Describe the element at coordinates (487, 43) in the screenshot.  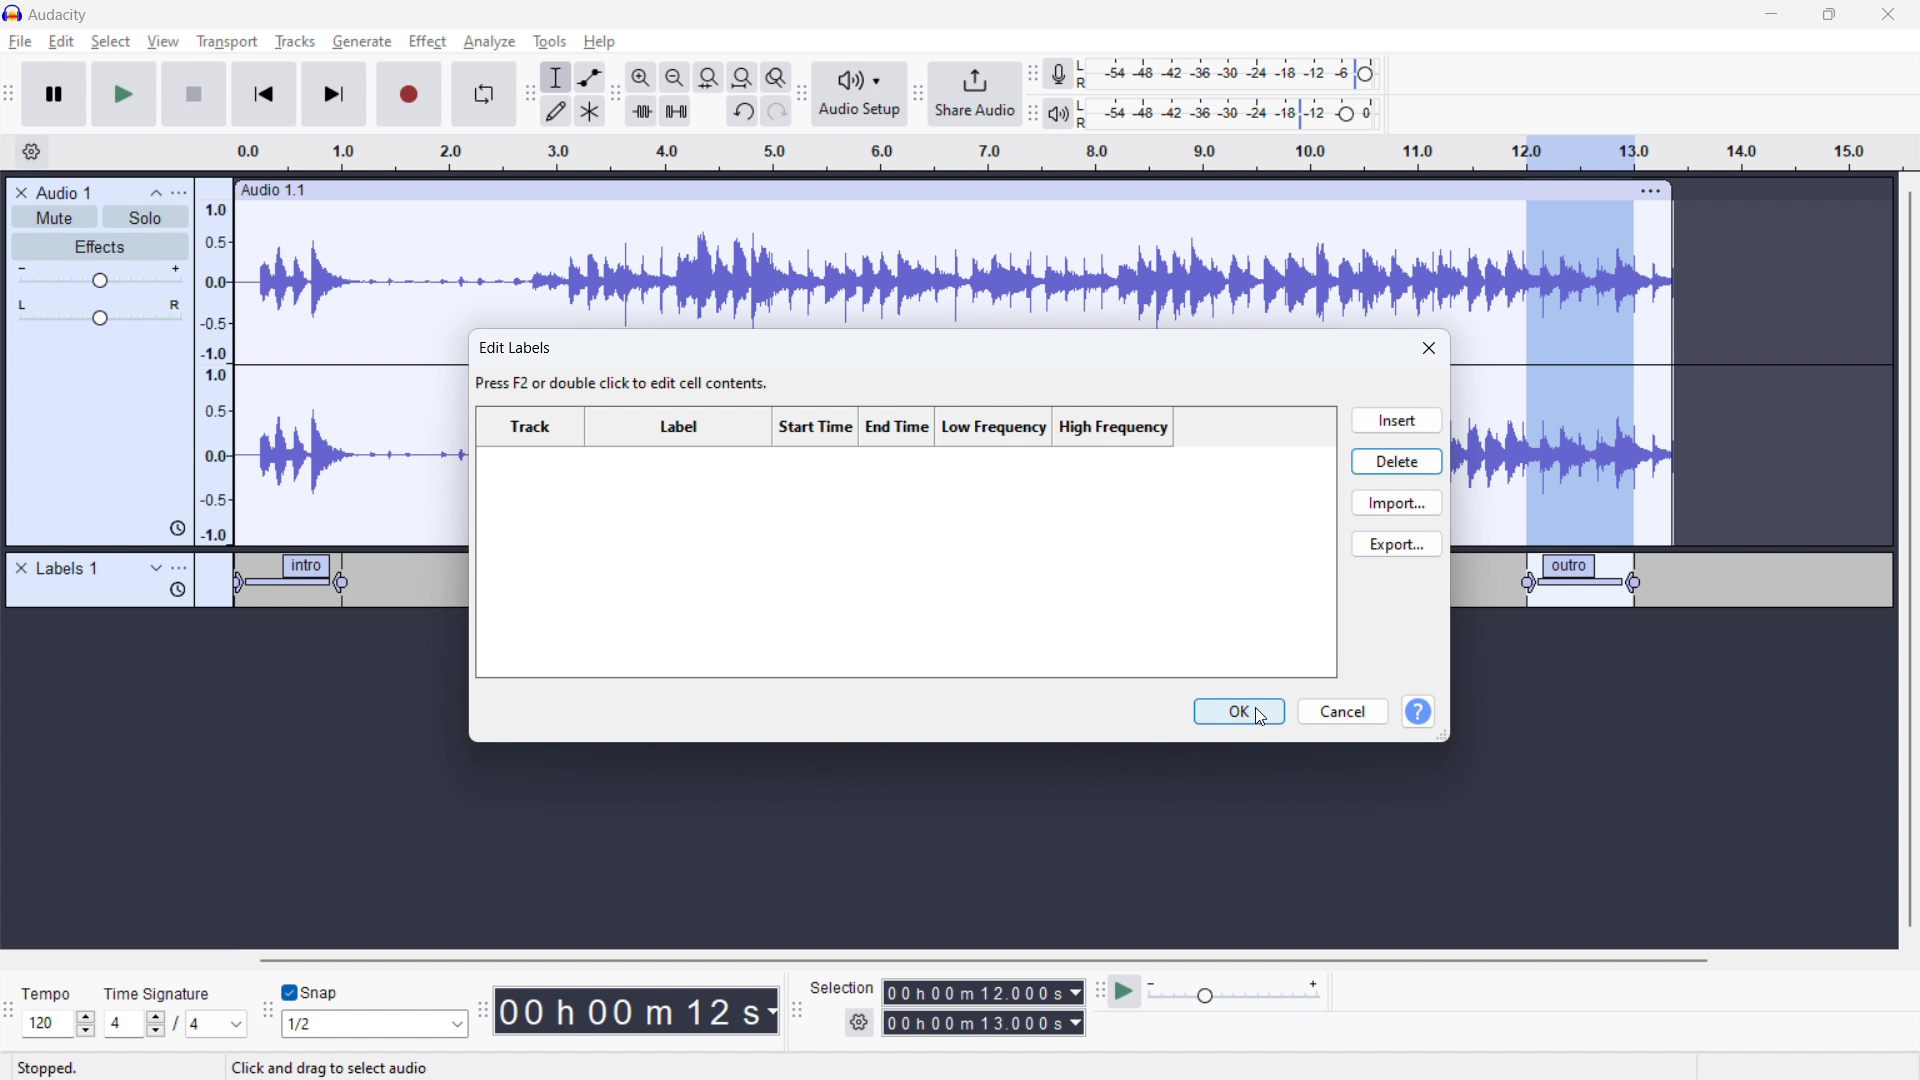
I see `analyze` at that location.